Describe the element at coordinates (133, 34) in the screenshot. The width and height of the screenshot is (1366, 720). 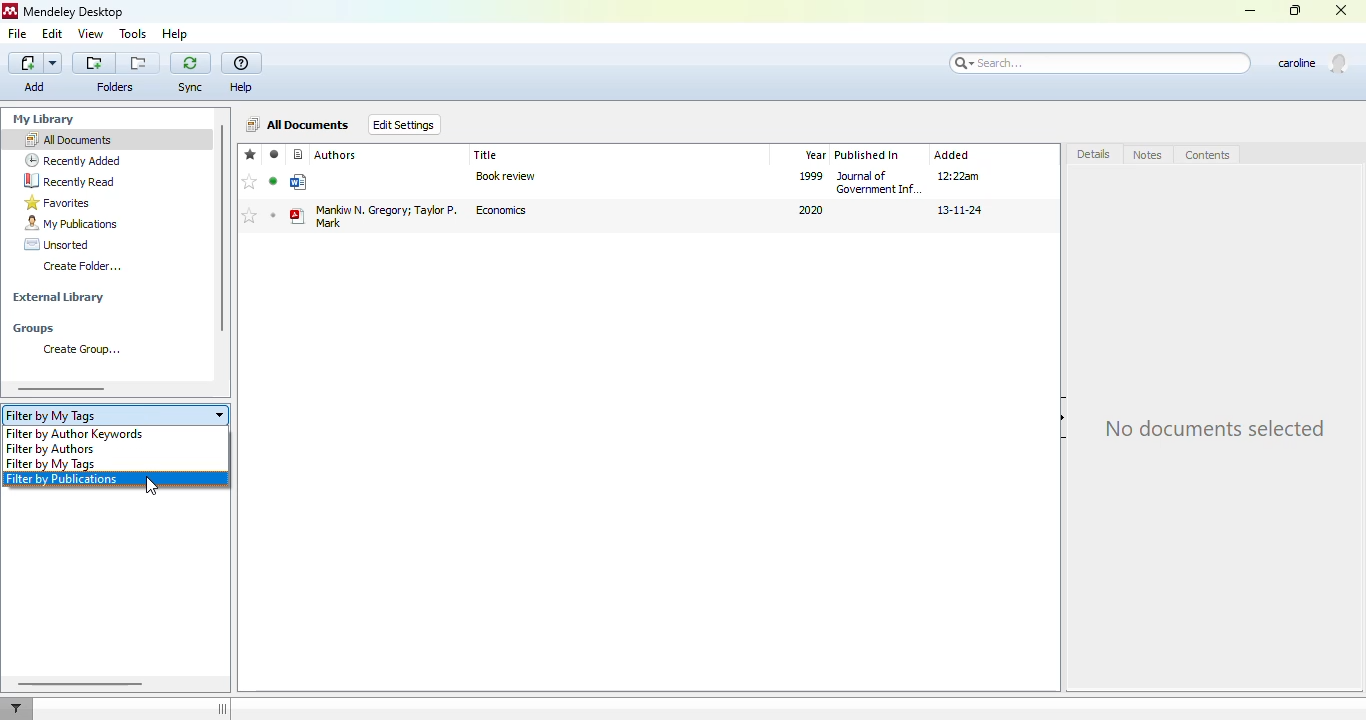
I see `tools` at that location.